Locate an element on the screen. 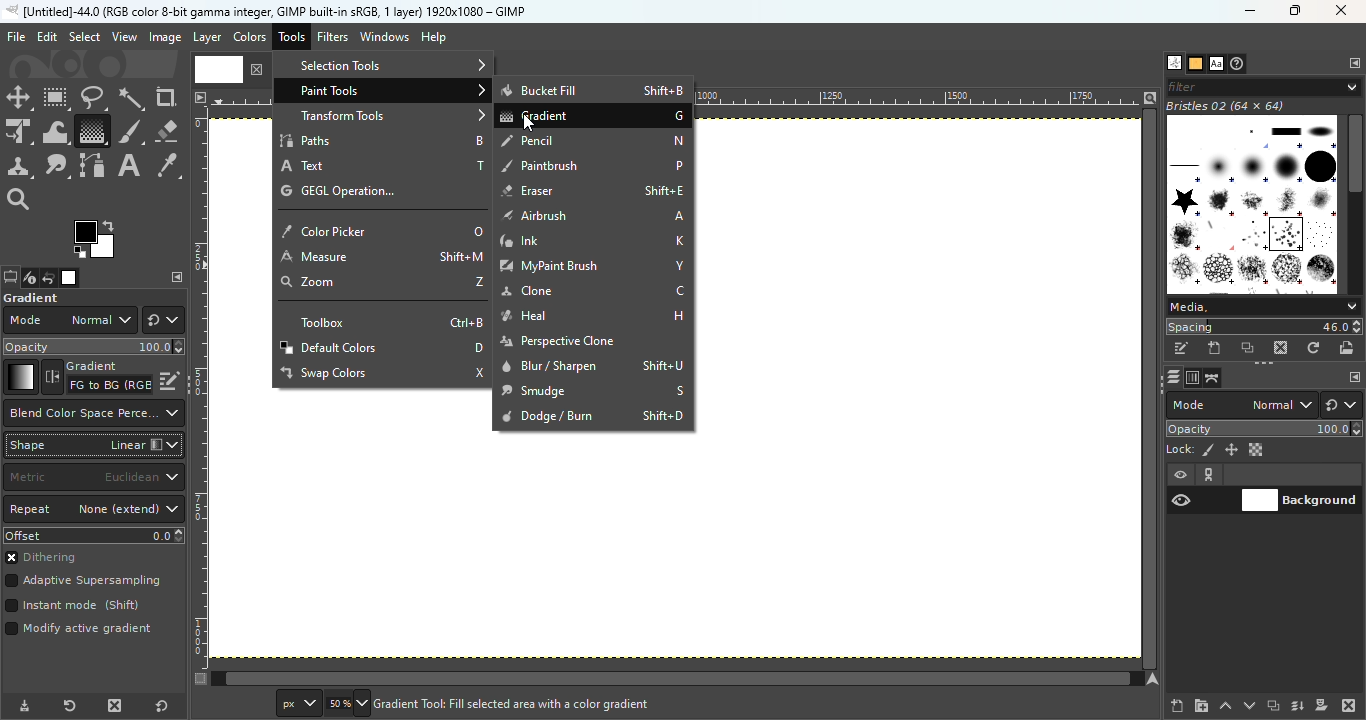 Image resolution: width=1366 pixels, height=720 pixels. Unified transform tool is located at coordinates (18, 133).